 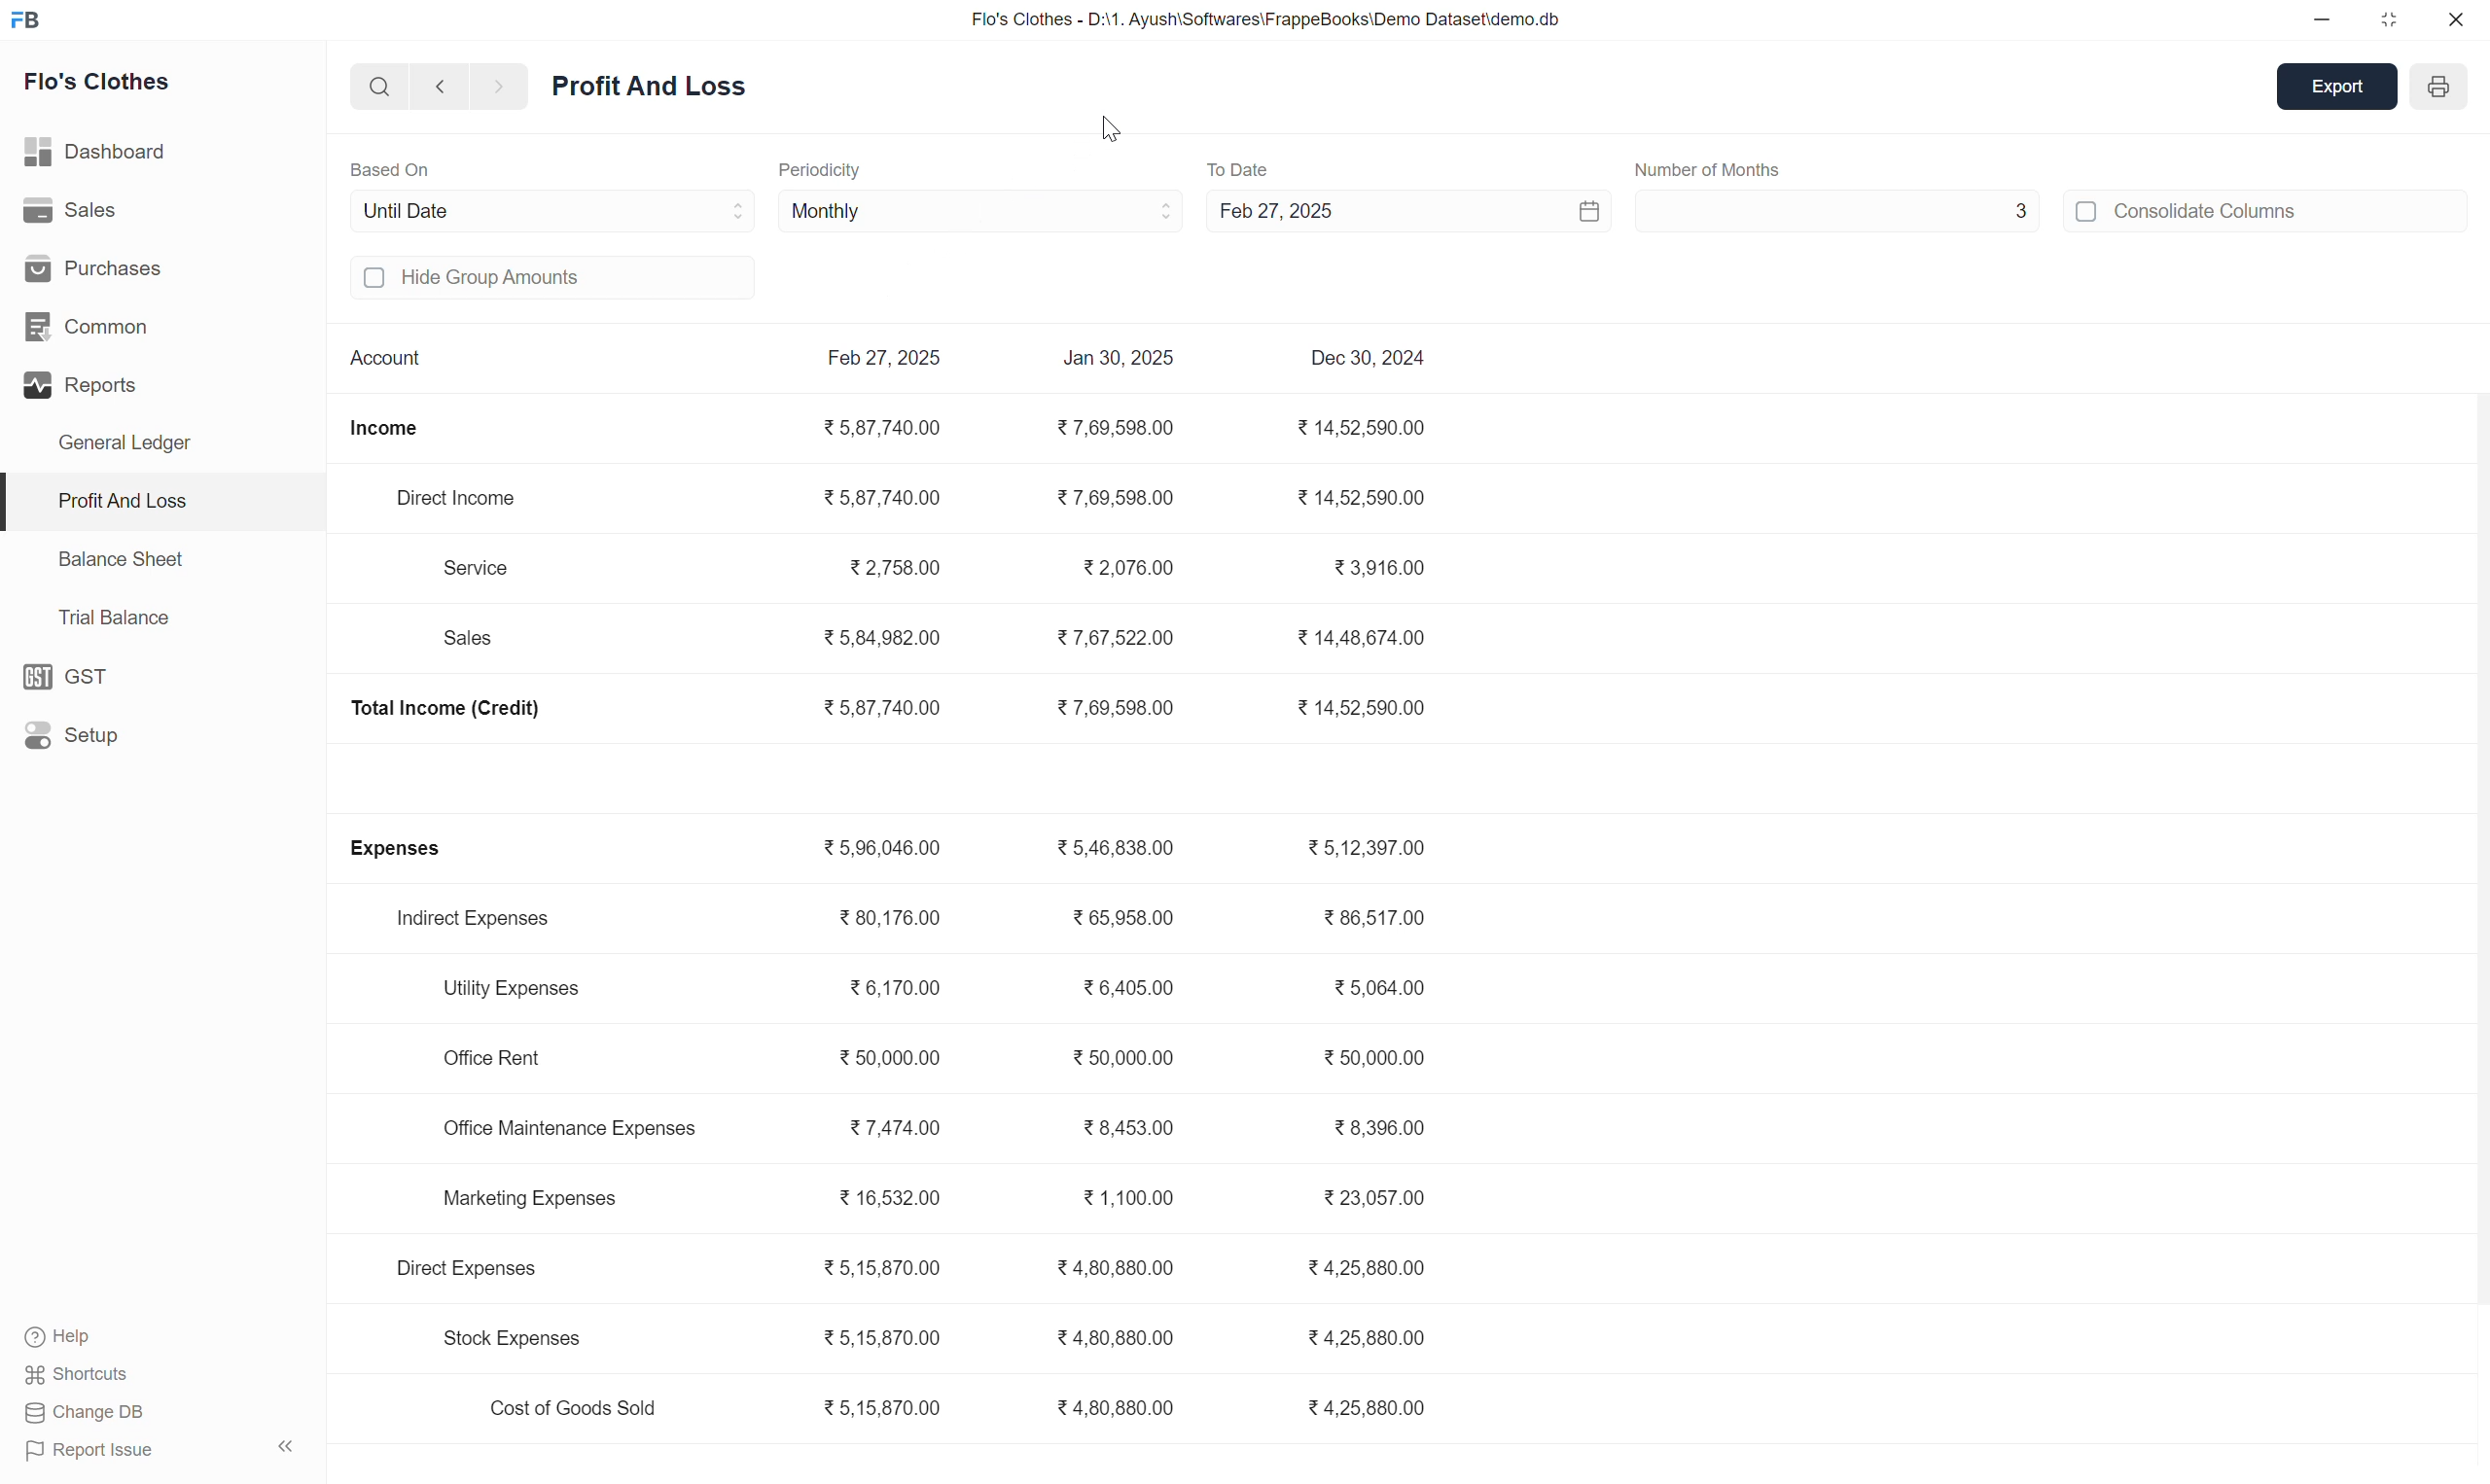 I want to click on Periodicity, so click(x=842, y=170).